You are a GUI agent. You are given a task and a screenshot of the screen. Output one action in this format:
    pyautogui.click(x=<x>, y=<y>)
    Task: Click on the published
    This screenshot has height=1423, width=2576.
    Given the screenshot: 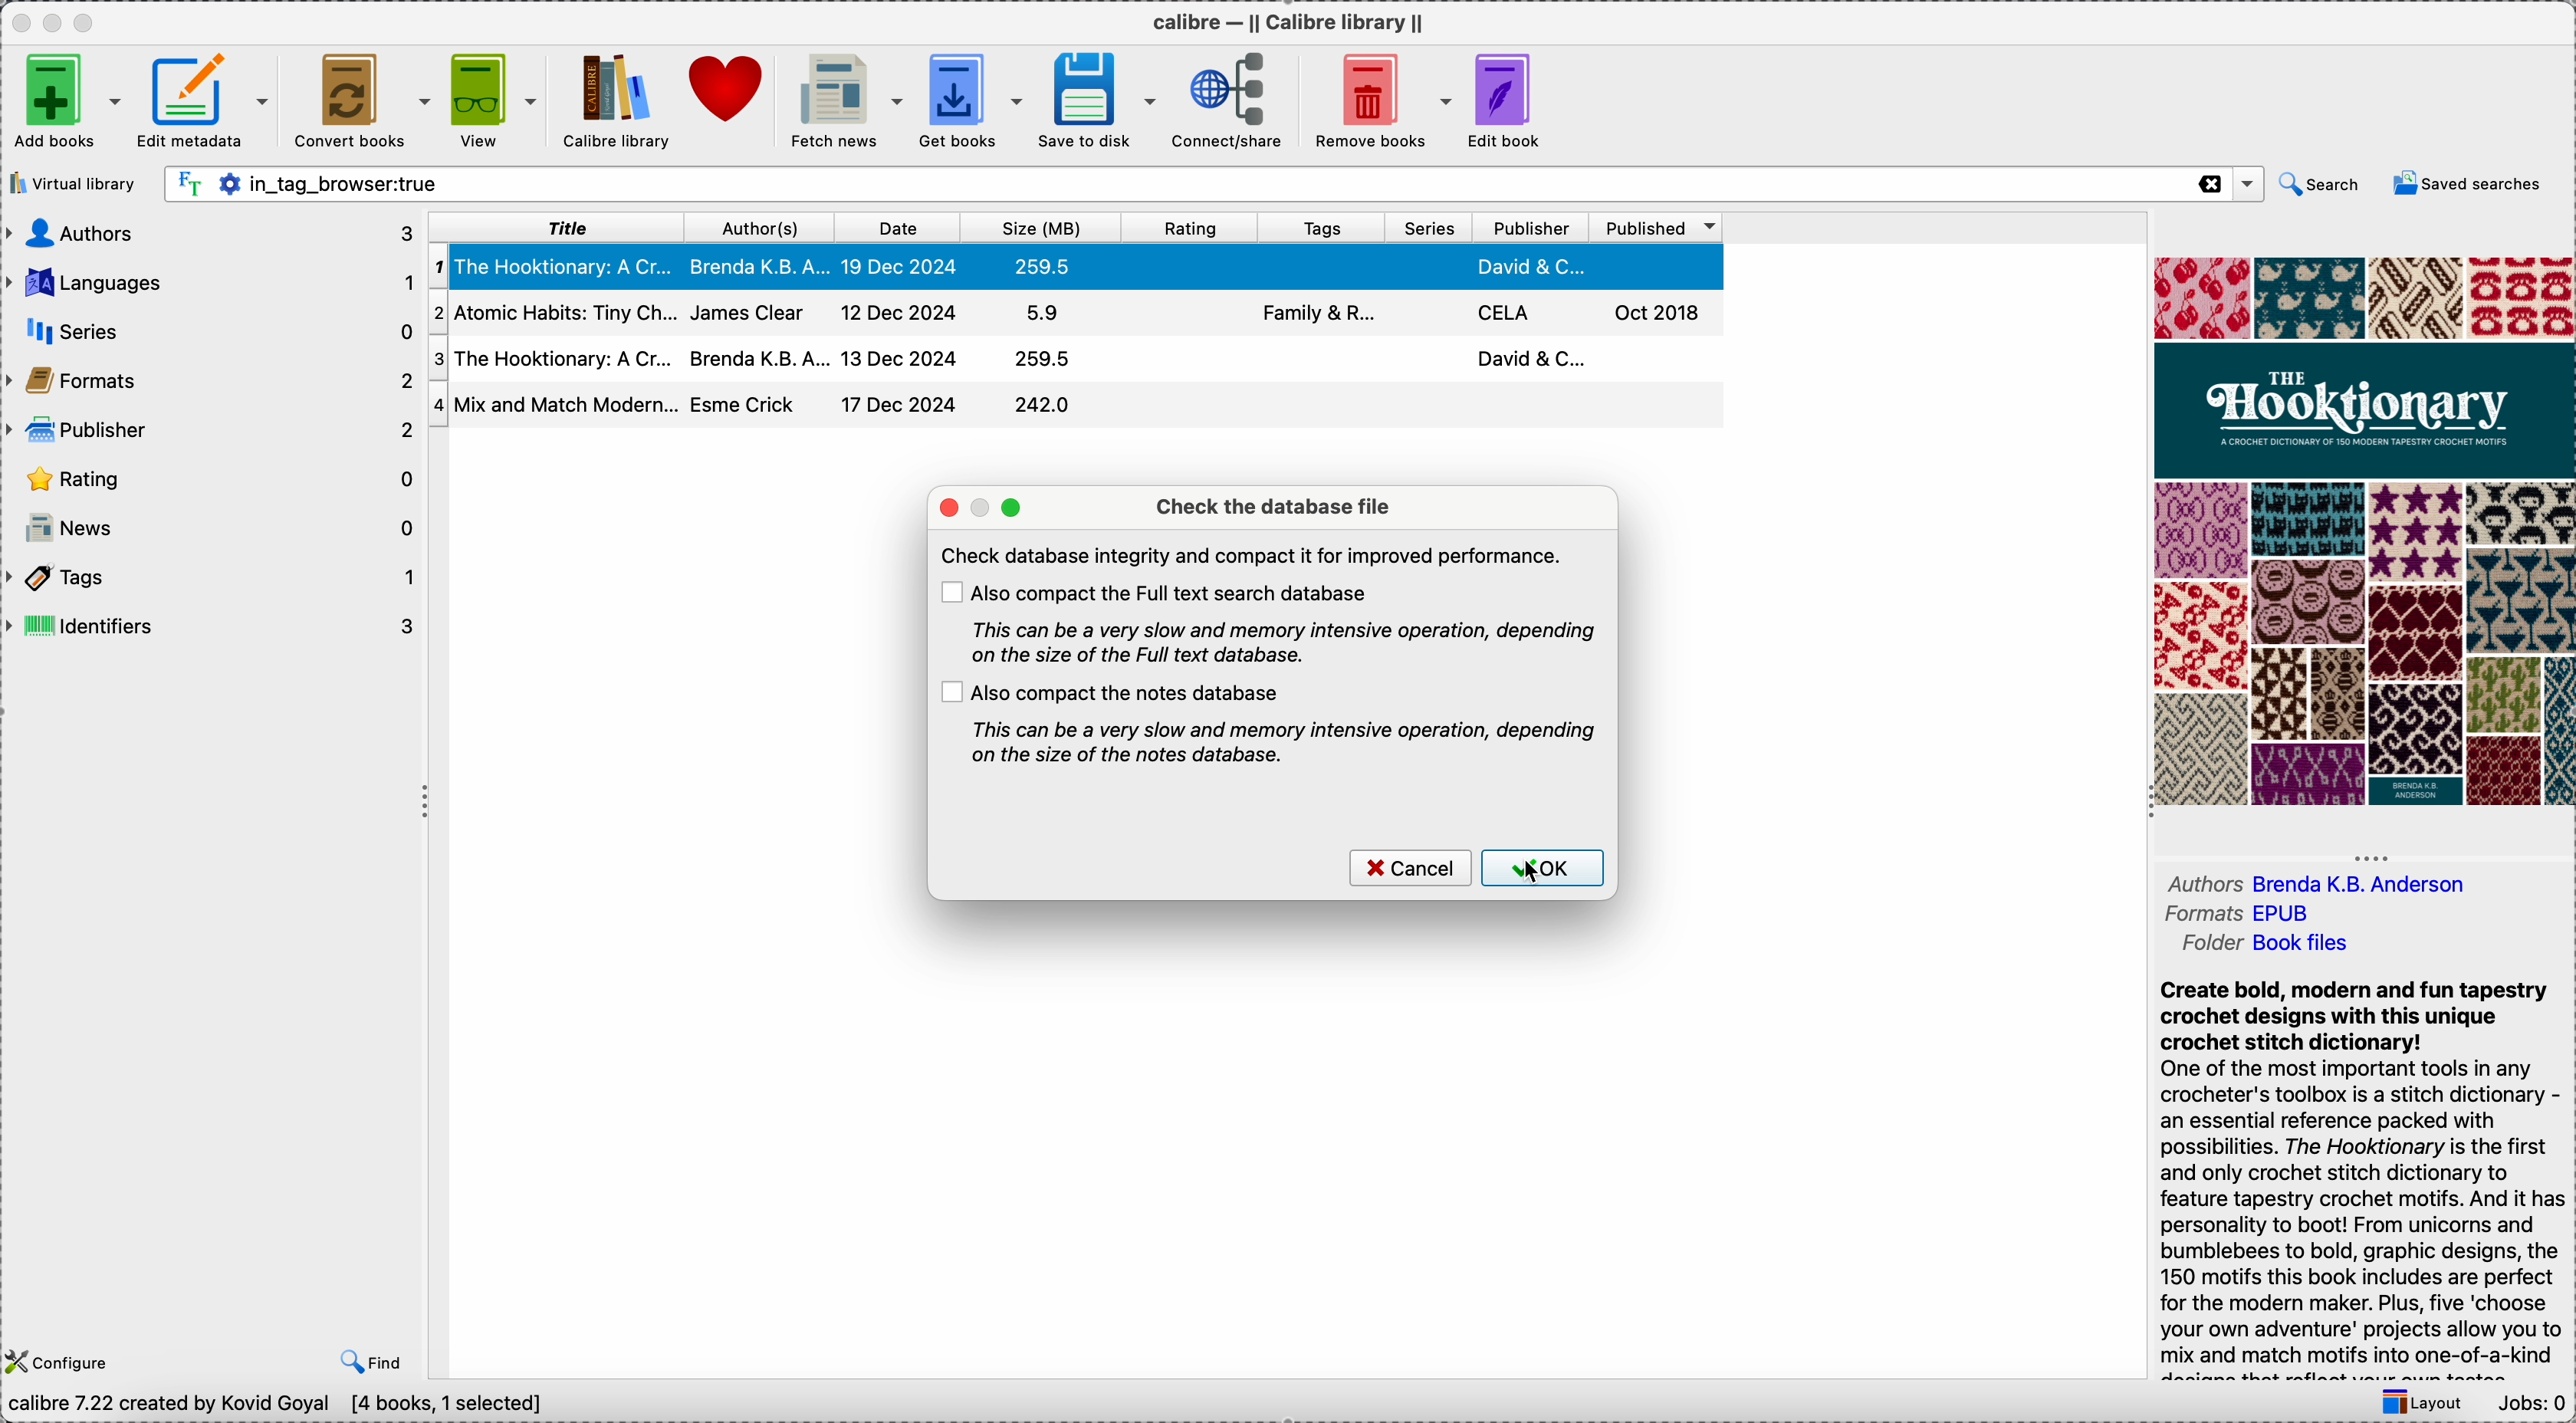 What is the action you would take?
    pyautogui.click(x=1657, y=229)
    